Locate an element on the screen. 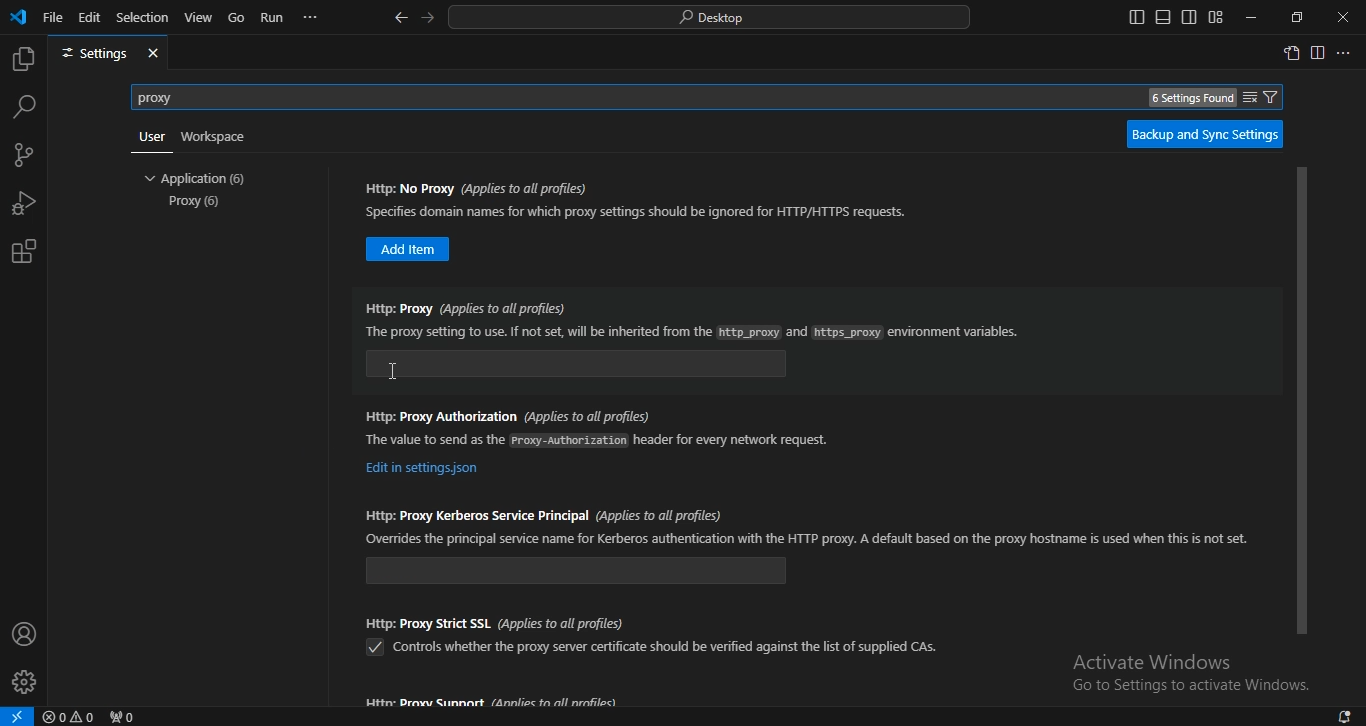 This screenshot has width=1366, height=726. settings is located at coordinates (23, 682).